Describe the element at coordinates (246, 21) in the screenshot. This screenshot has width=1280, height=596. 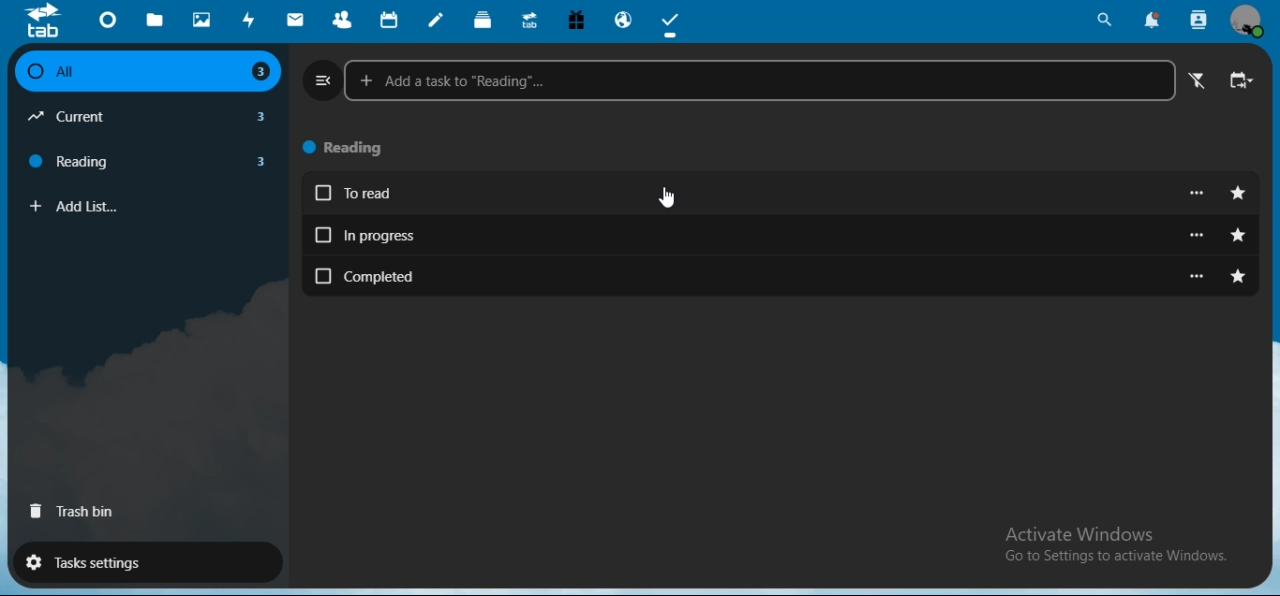
I see `activity` at that location.